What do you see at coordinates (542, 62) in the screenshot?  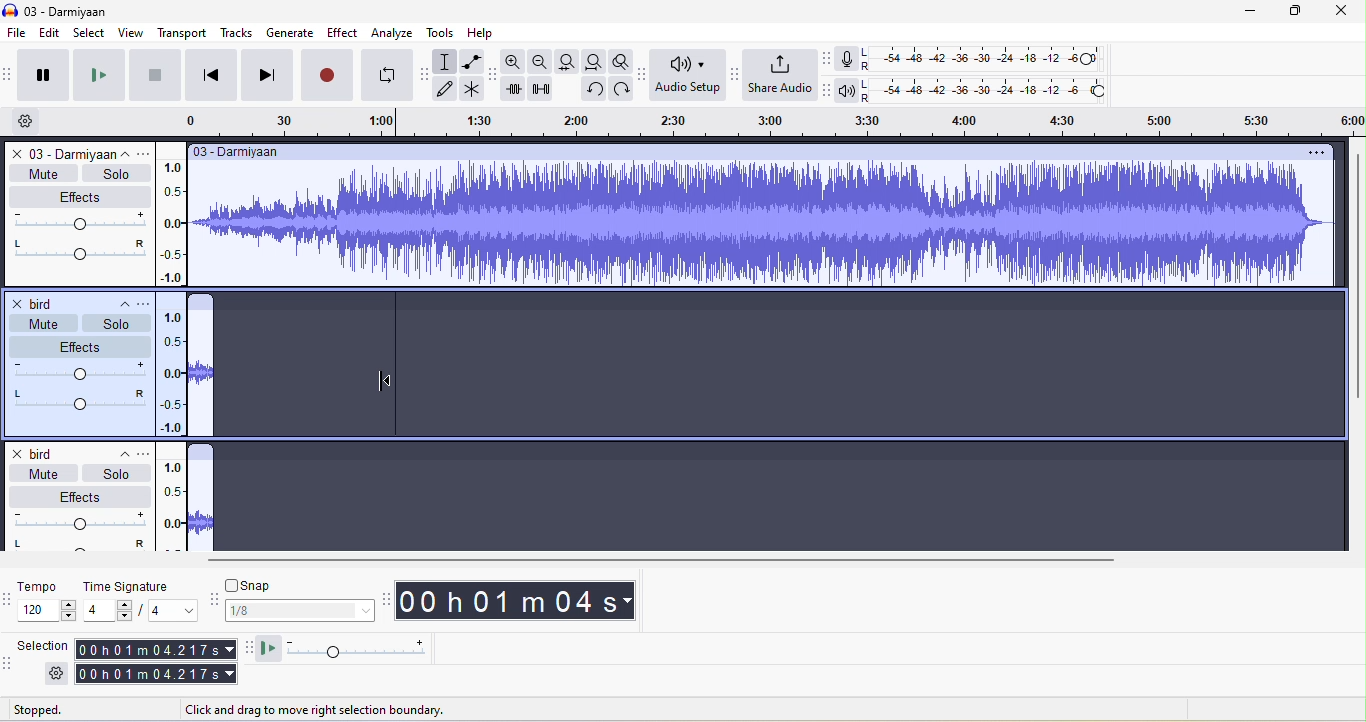 I see `zoom out` at bounding box center [542, 62].